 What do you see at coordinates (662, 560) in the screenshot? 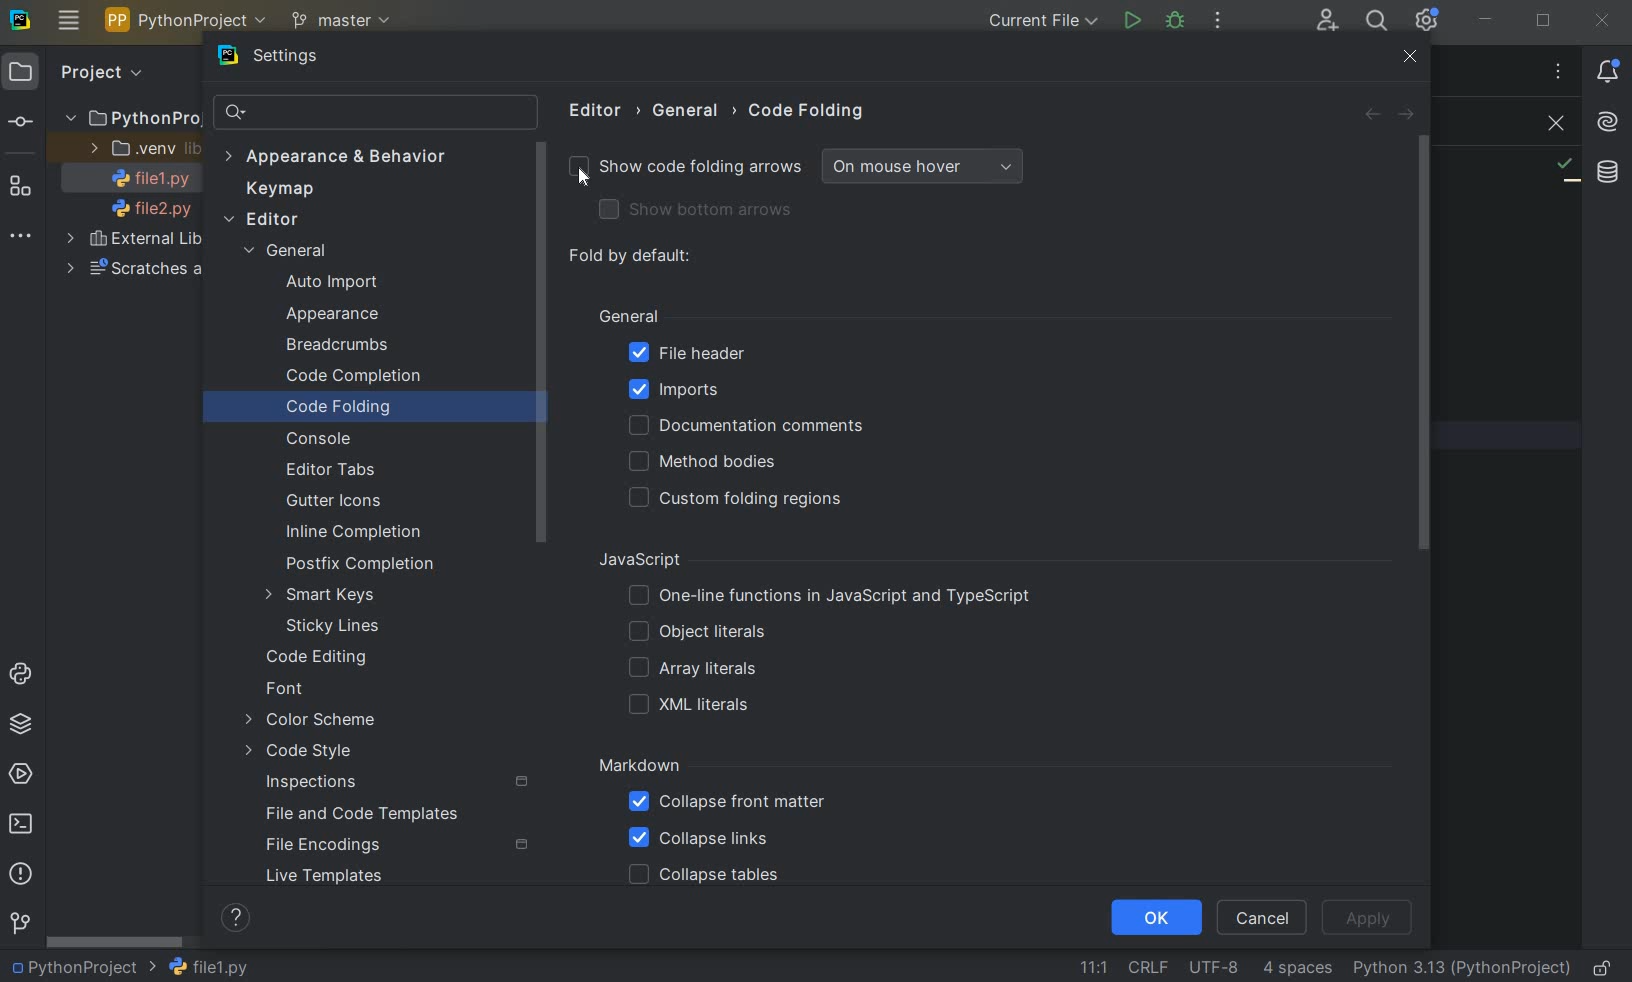
I see `JAVASCRIPT` at bounding box center [662, 560].